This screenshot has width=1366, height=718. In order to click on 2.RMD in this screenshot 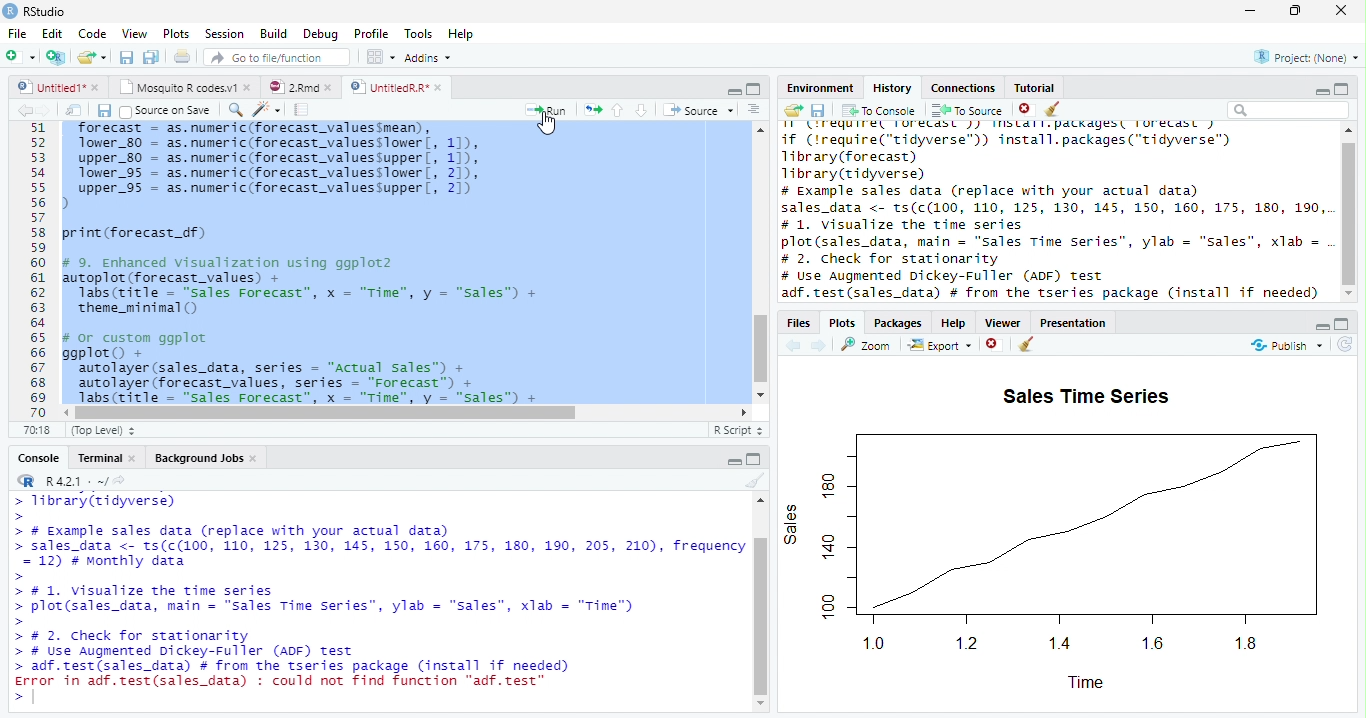, I will do `click(300, 87)`.